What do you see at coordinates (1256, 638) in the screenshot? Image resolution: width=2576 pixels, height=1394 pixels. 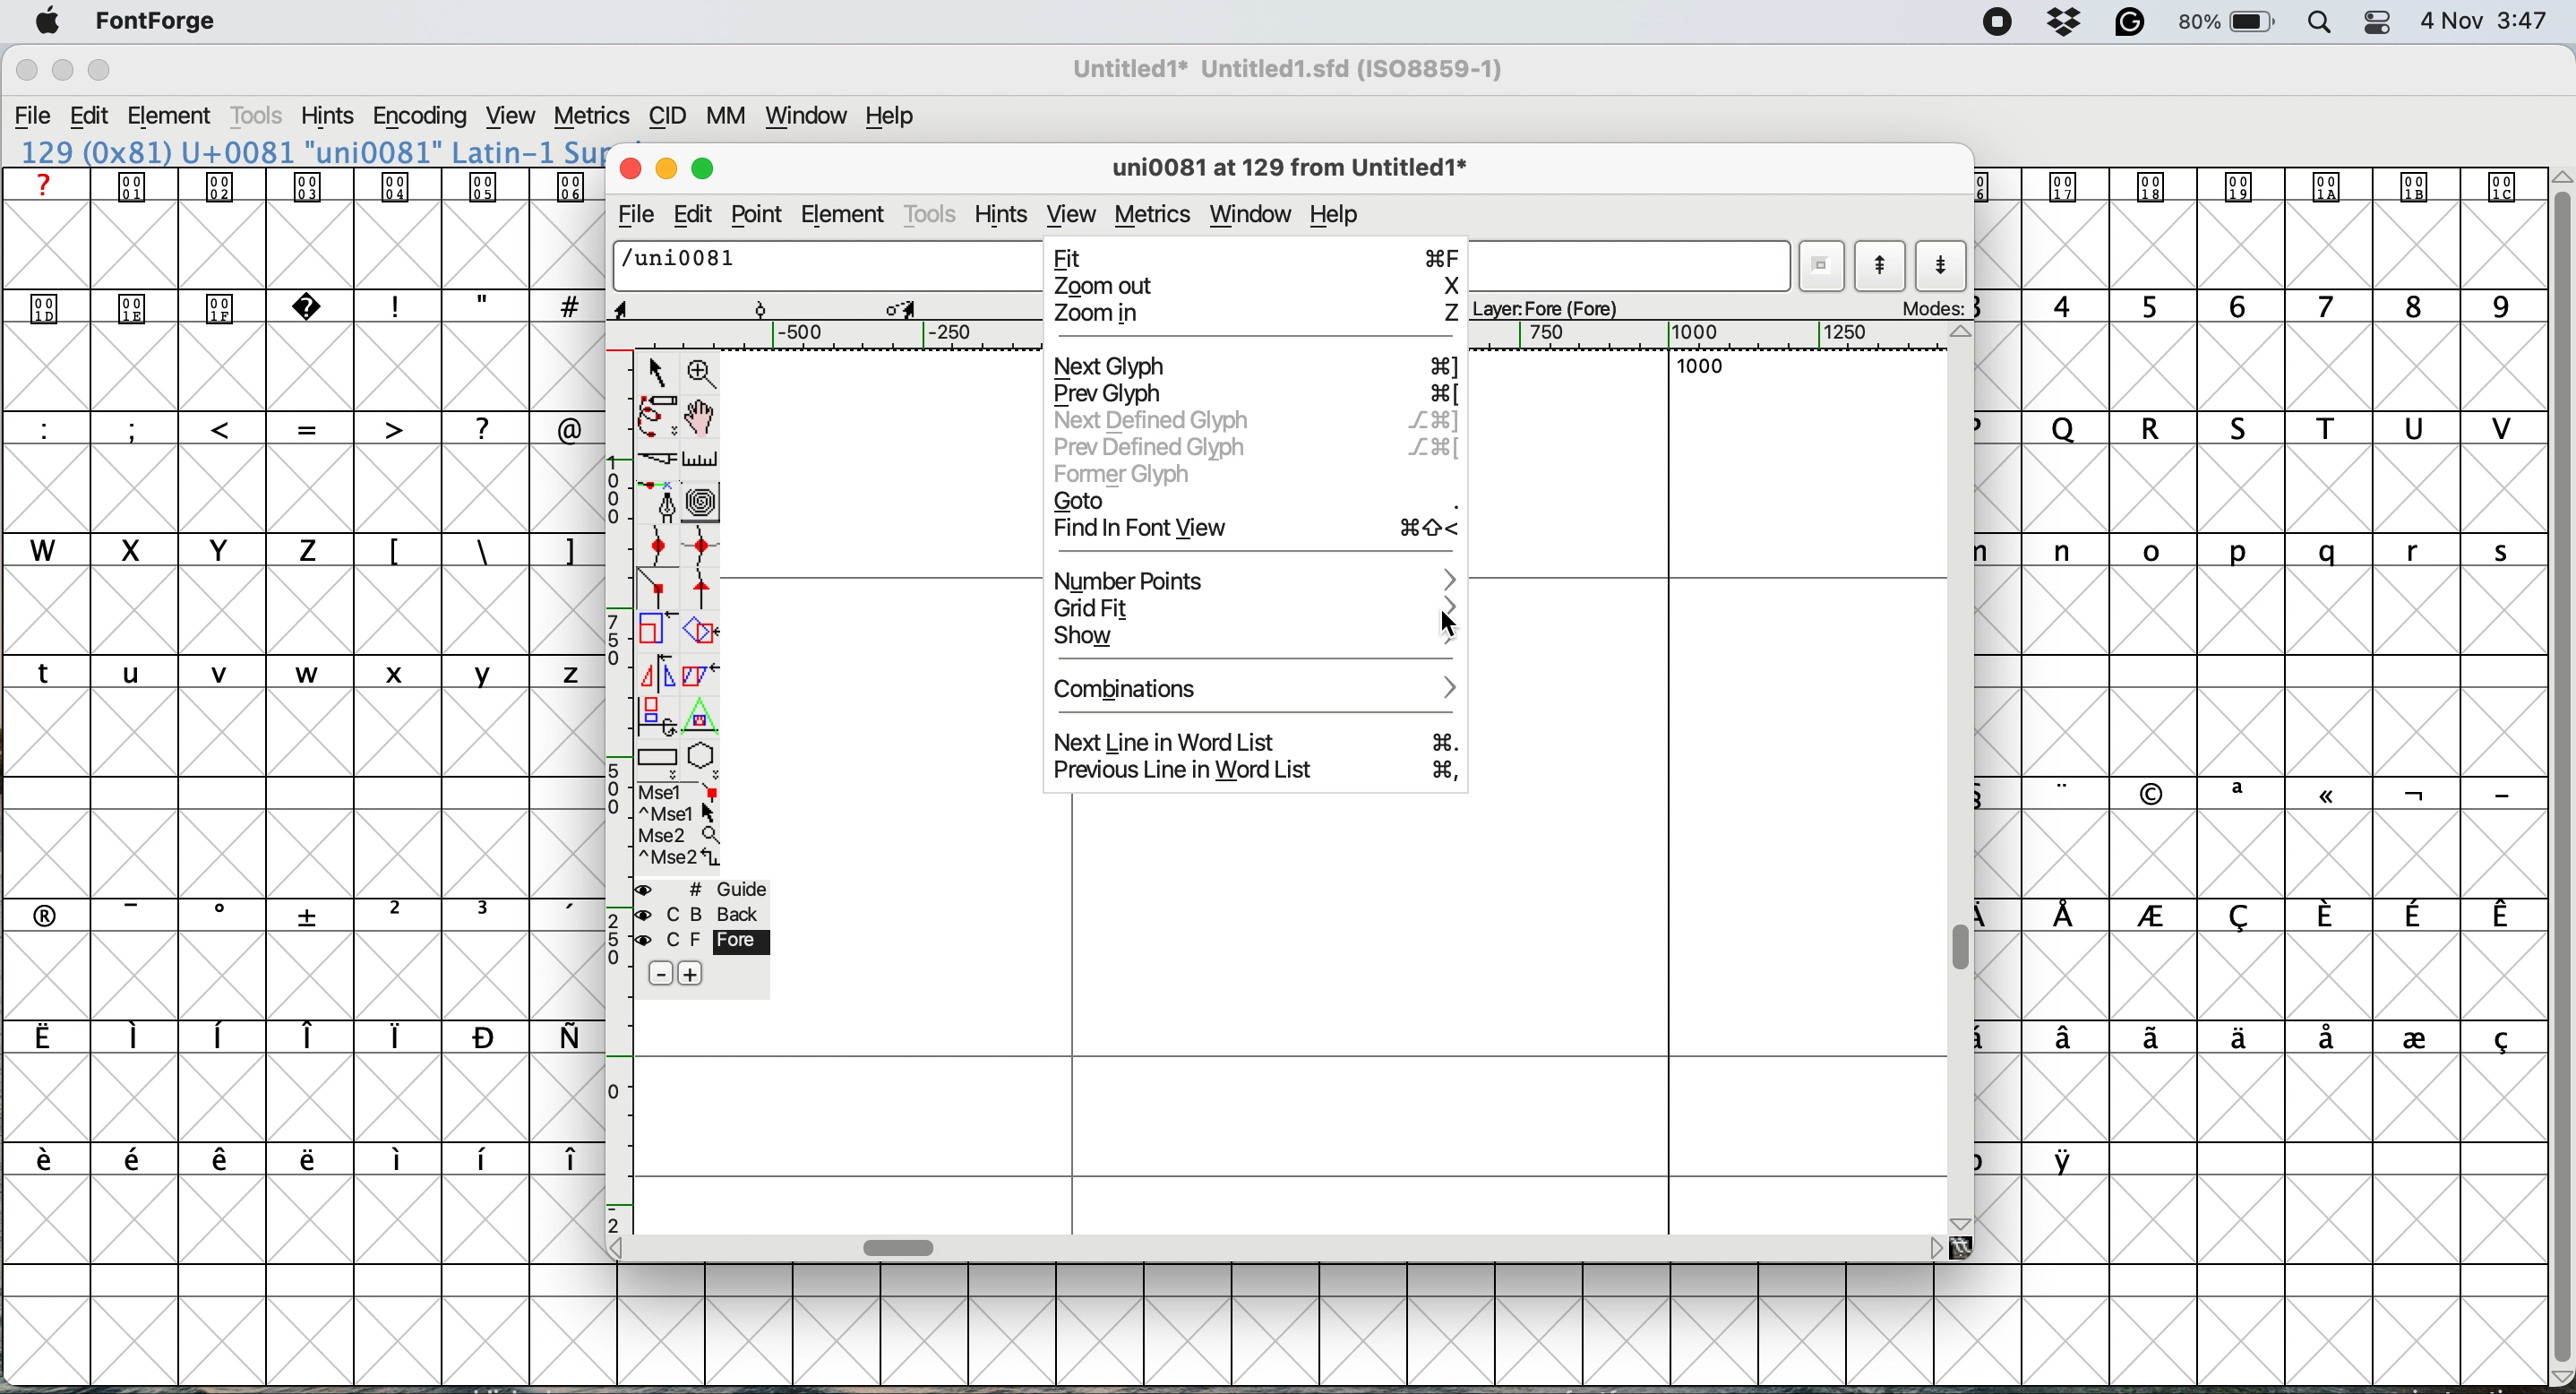 I see `show` at bounding box center [1256, 638].